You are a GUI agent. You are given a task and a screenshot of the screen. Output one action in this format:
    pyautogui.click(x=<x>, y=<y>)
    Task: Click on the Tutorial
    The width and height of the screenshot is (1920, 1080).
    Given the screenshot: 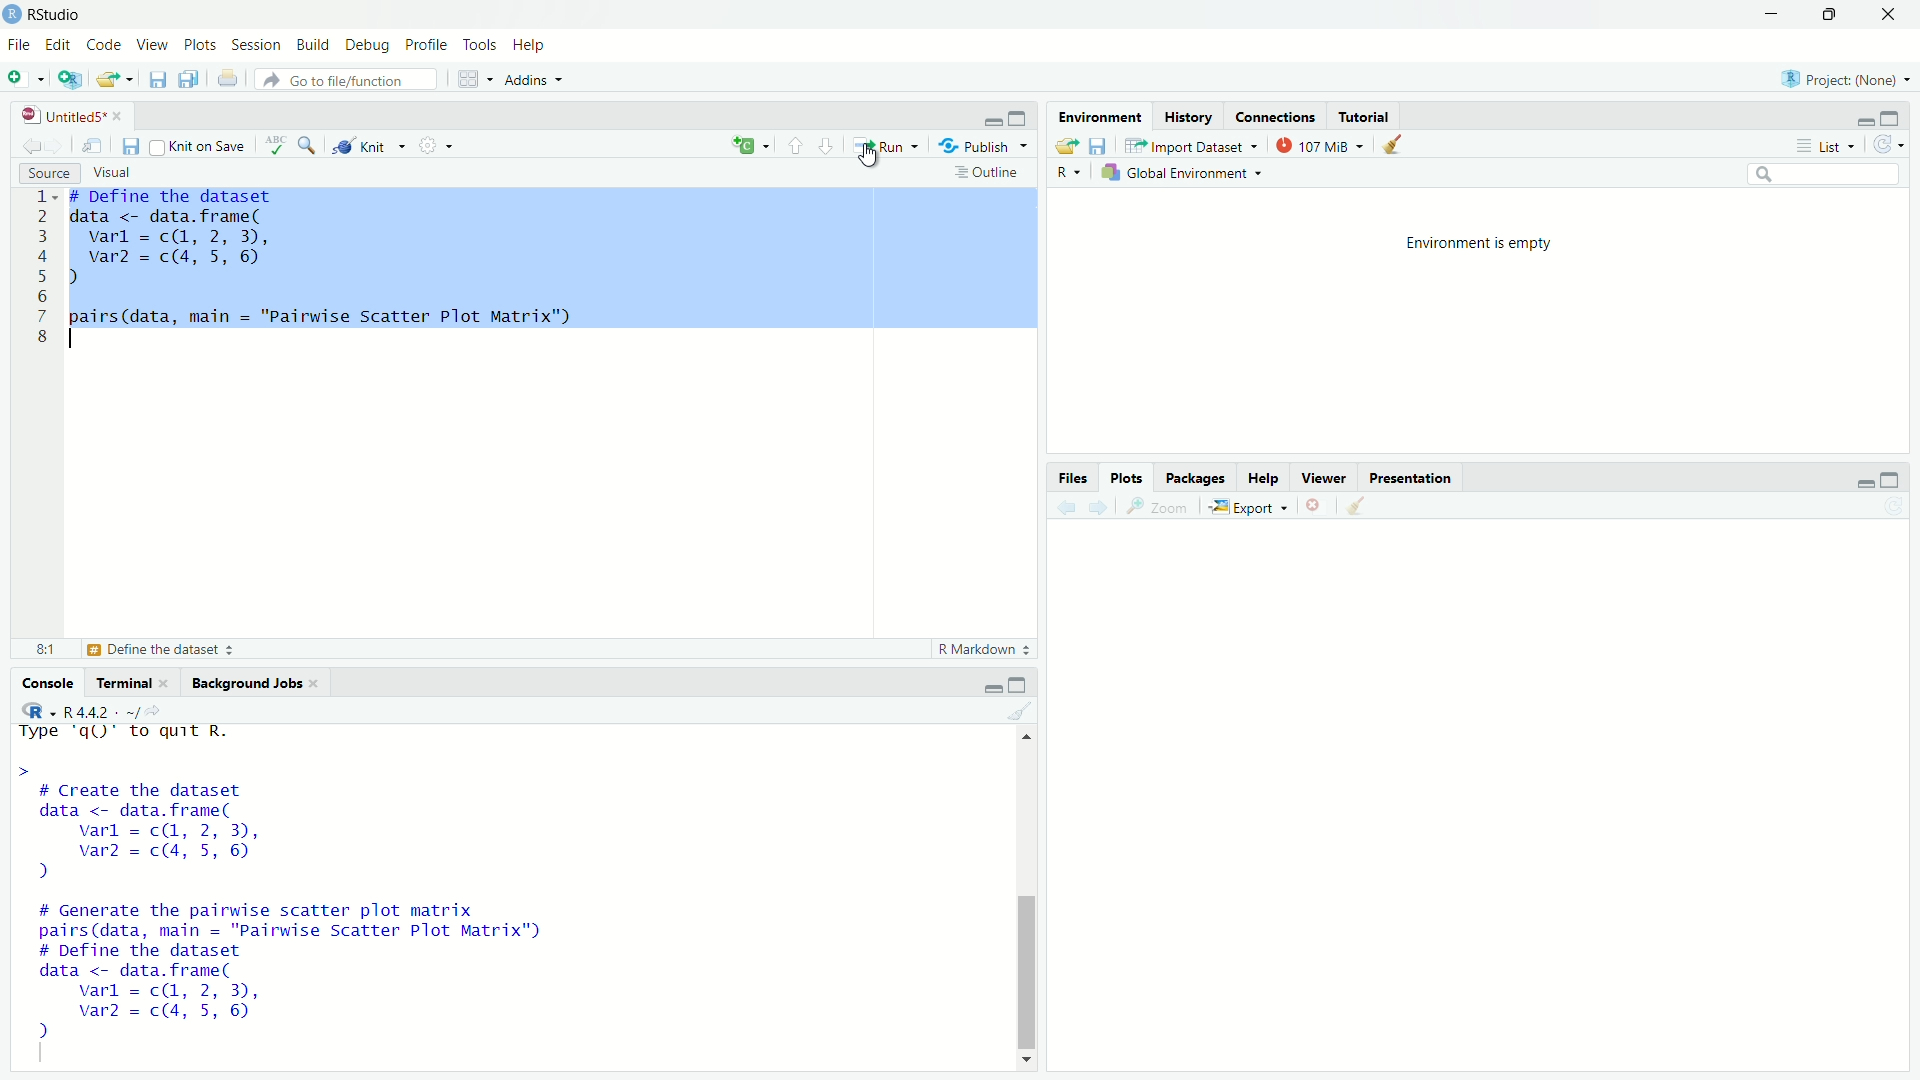 What is the action you would take?
    pyautogui.click(x=1367, y=116)
    